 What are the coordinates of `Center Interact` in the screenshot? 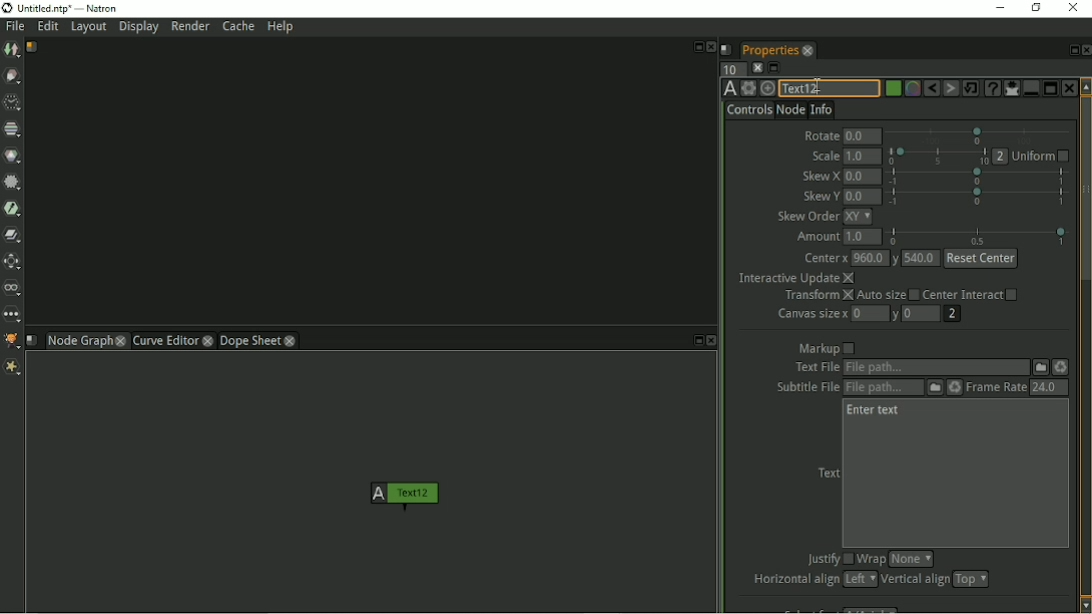 It's located at (972, 294).